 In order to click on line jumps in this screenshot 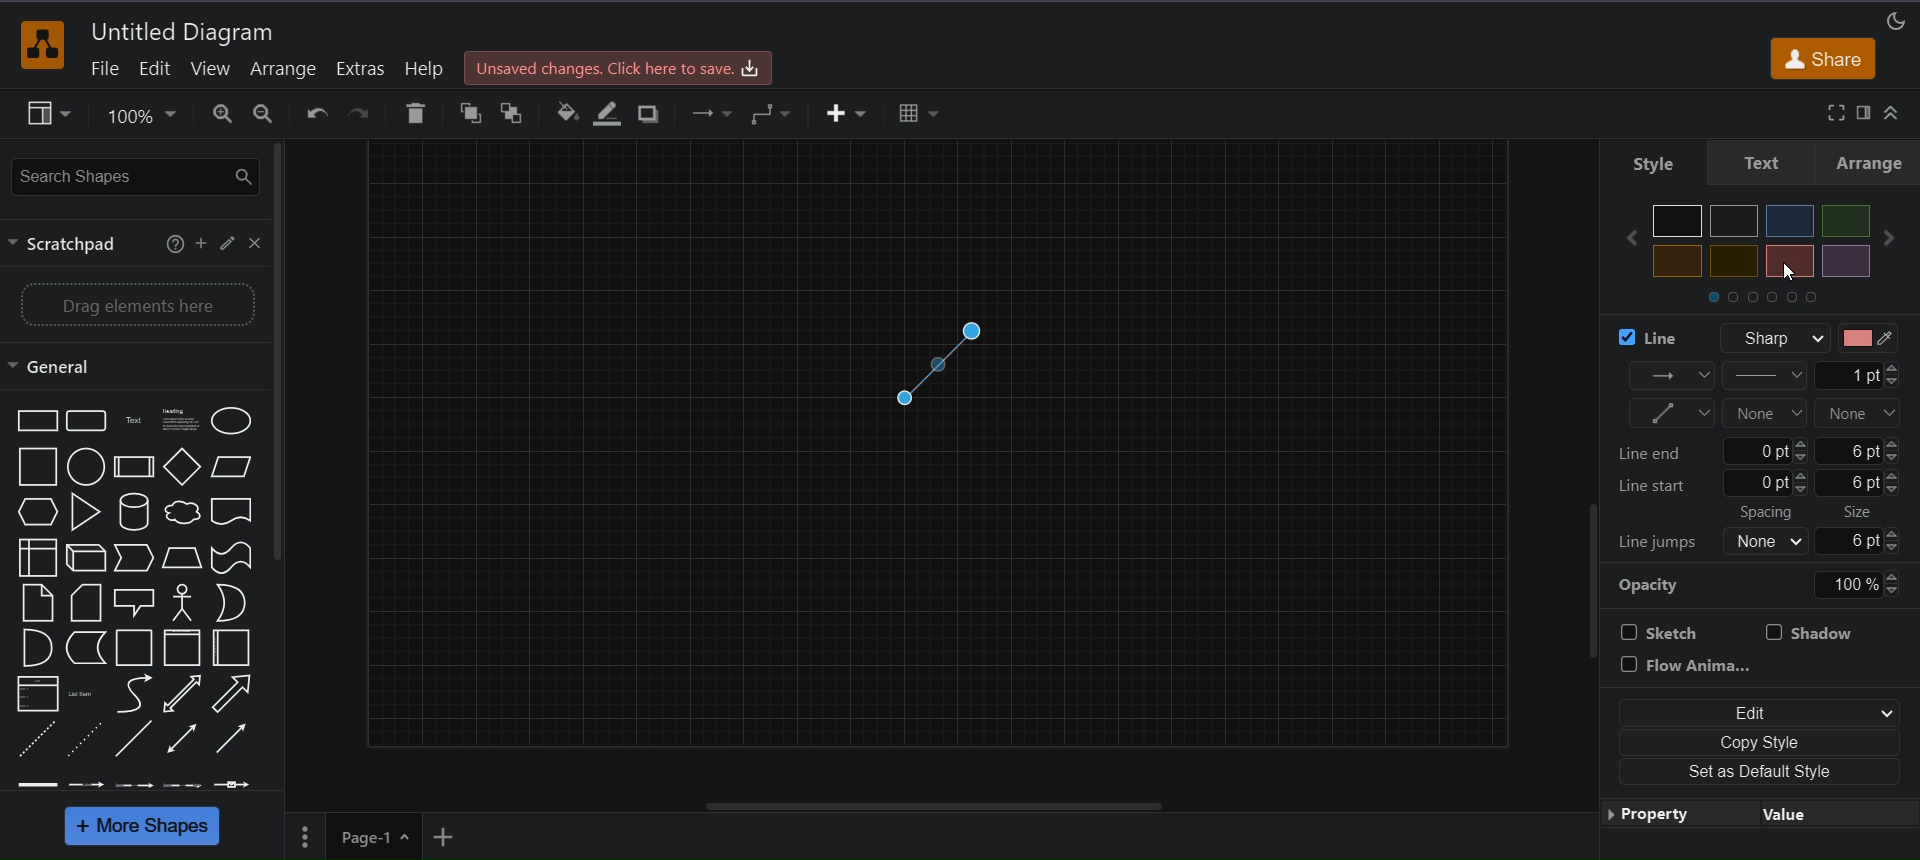, I will do `click(1663, 542)`.